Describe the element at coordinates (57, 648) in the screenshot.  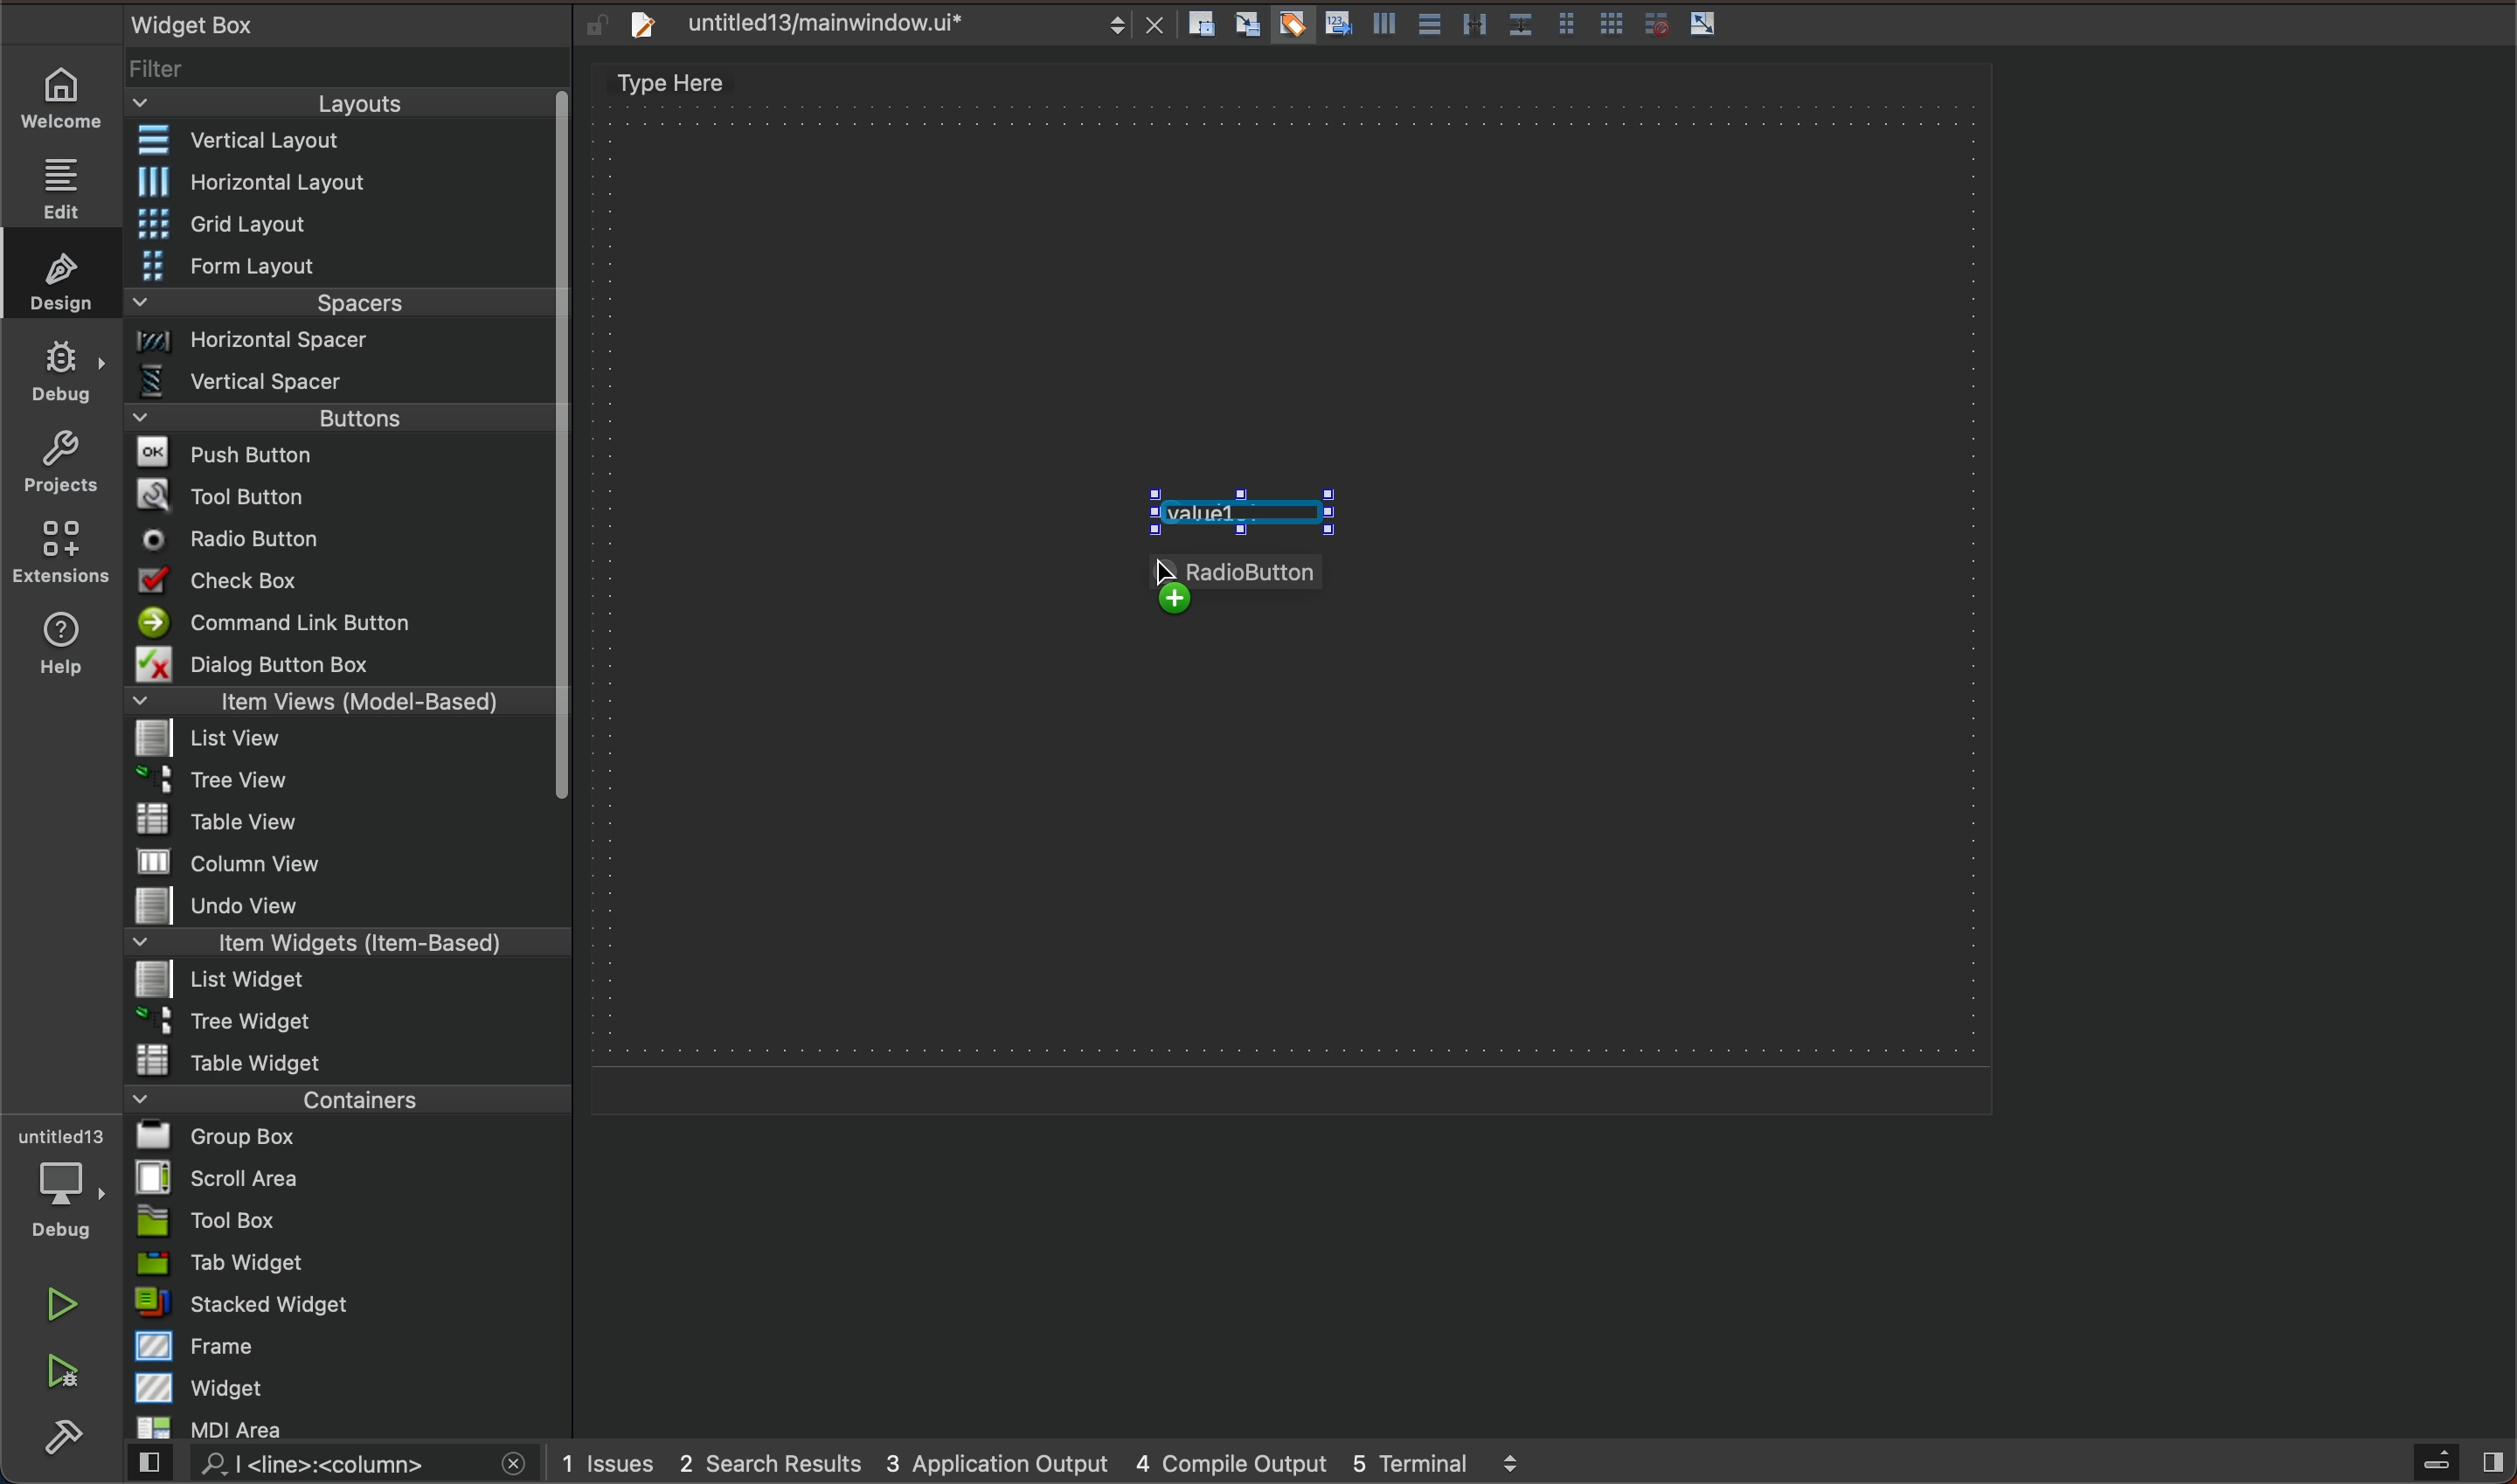
I see `help` at that location.